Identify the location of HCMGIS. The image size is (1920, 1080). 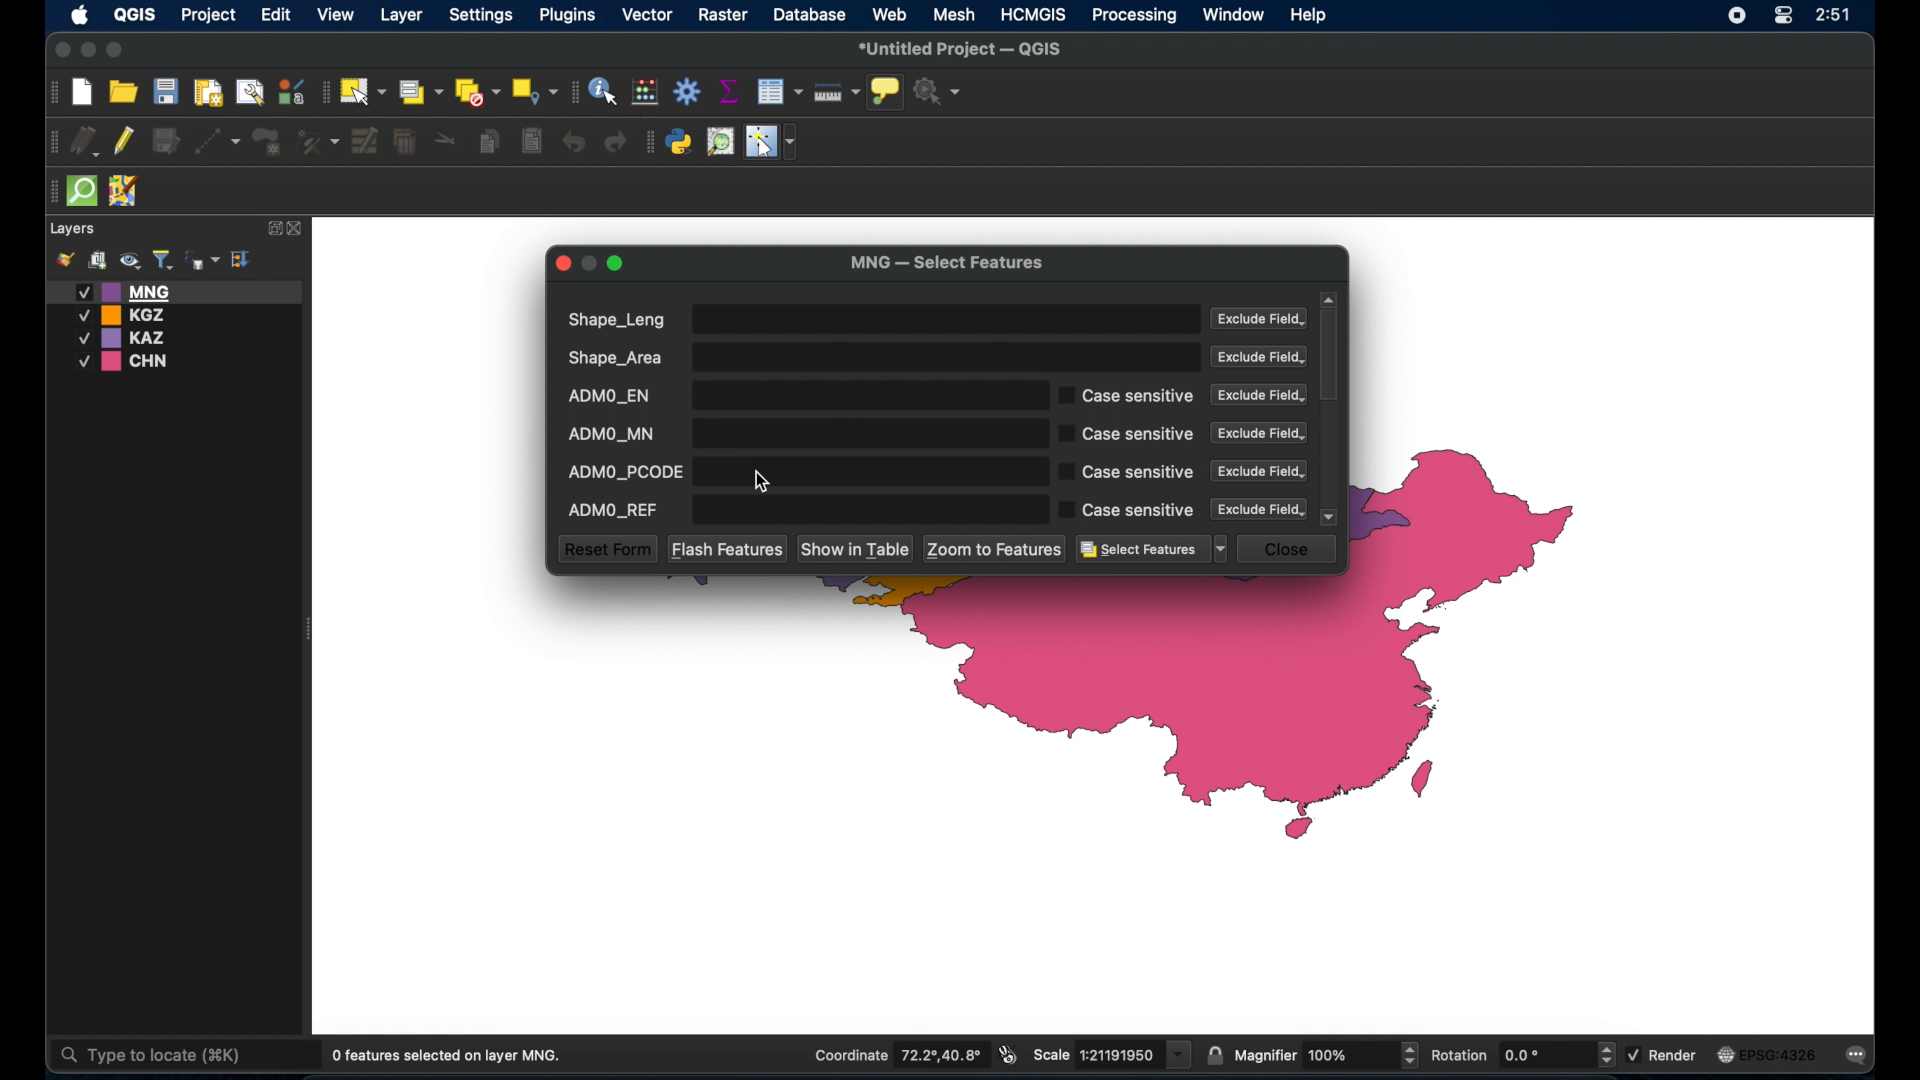
(1034, 15).